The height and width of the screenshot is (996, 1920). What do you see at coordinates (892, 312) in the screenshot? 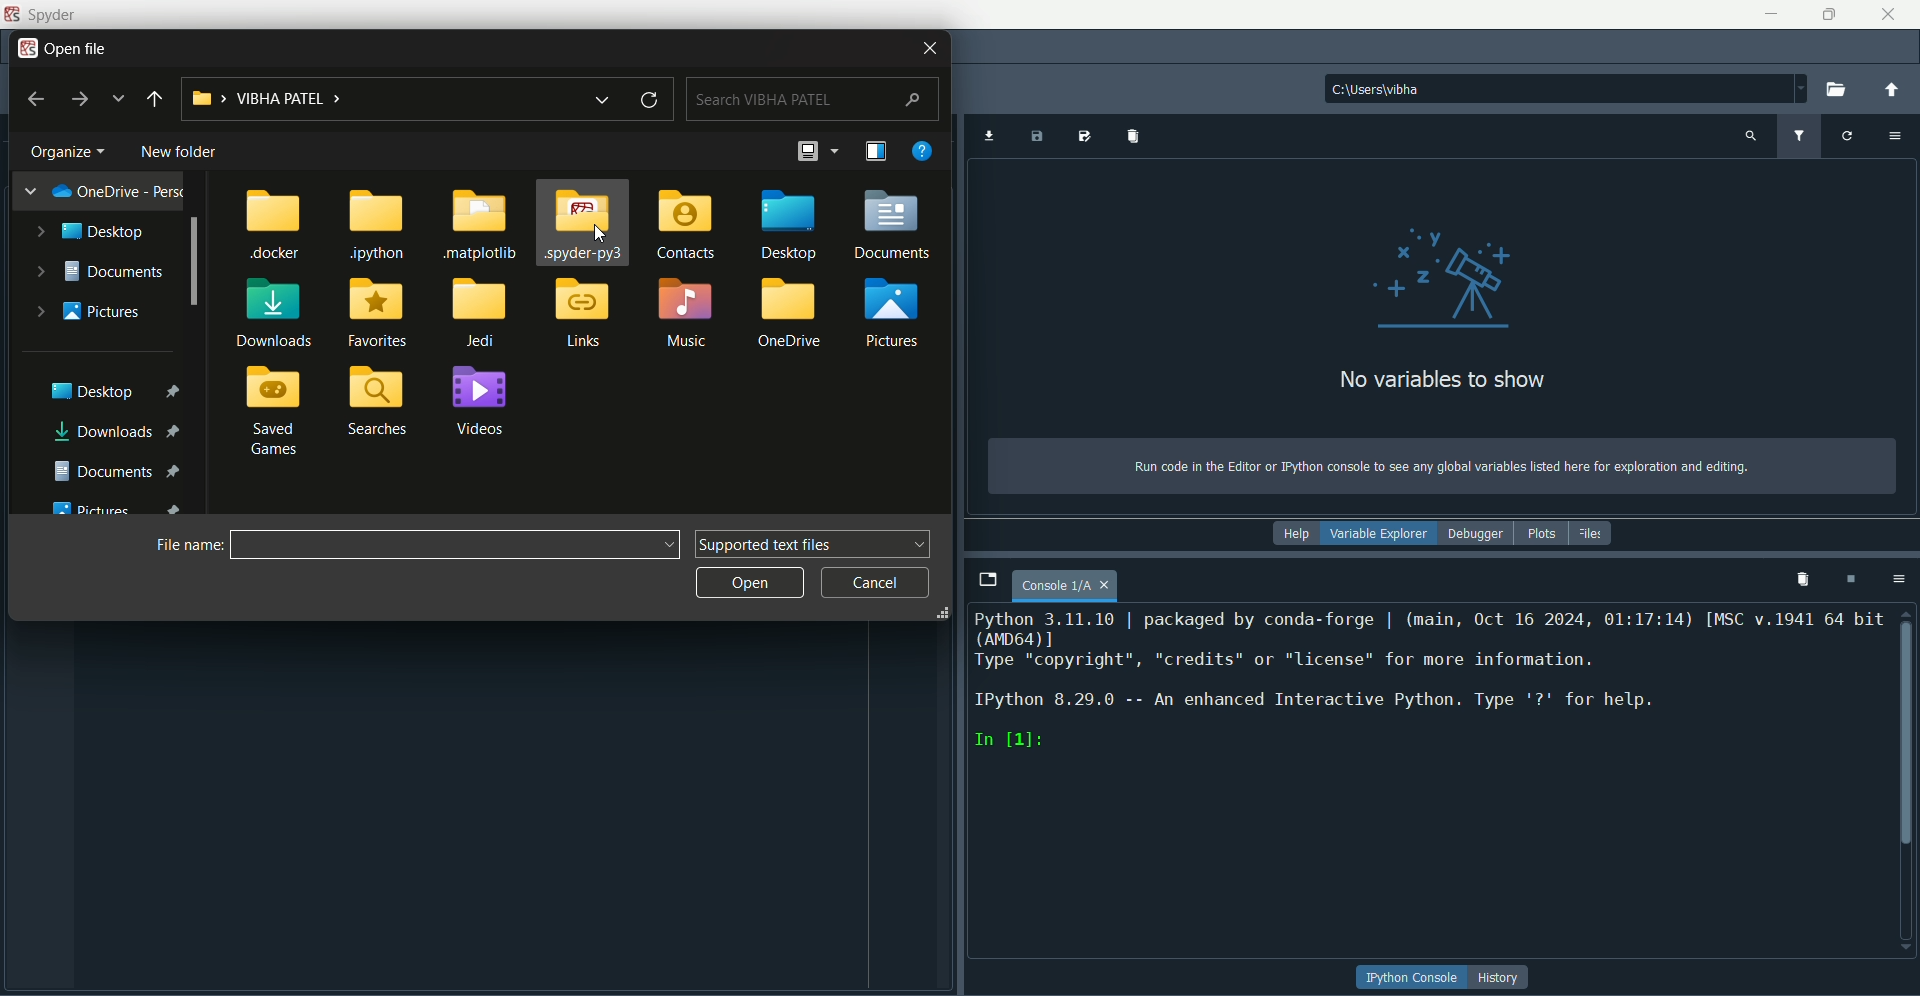
I see `folder` at bounding box center [892, 312].